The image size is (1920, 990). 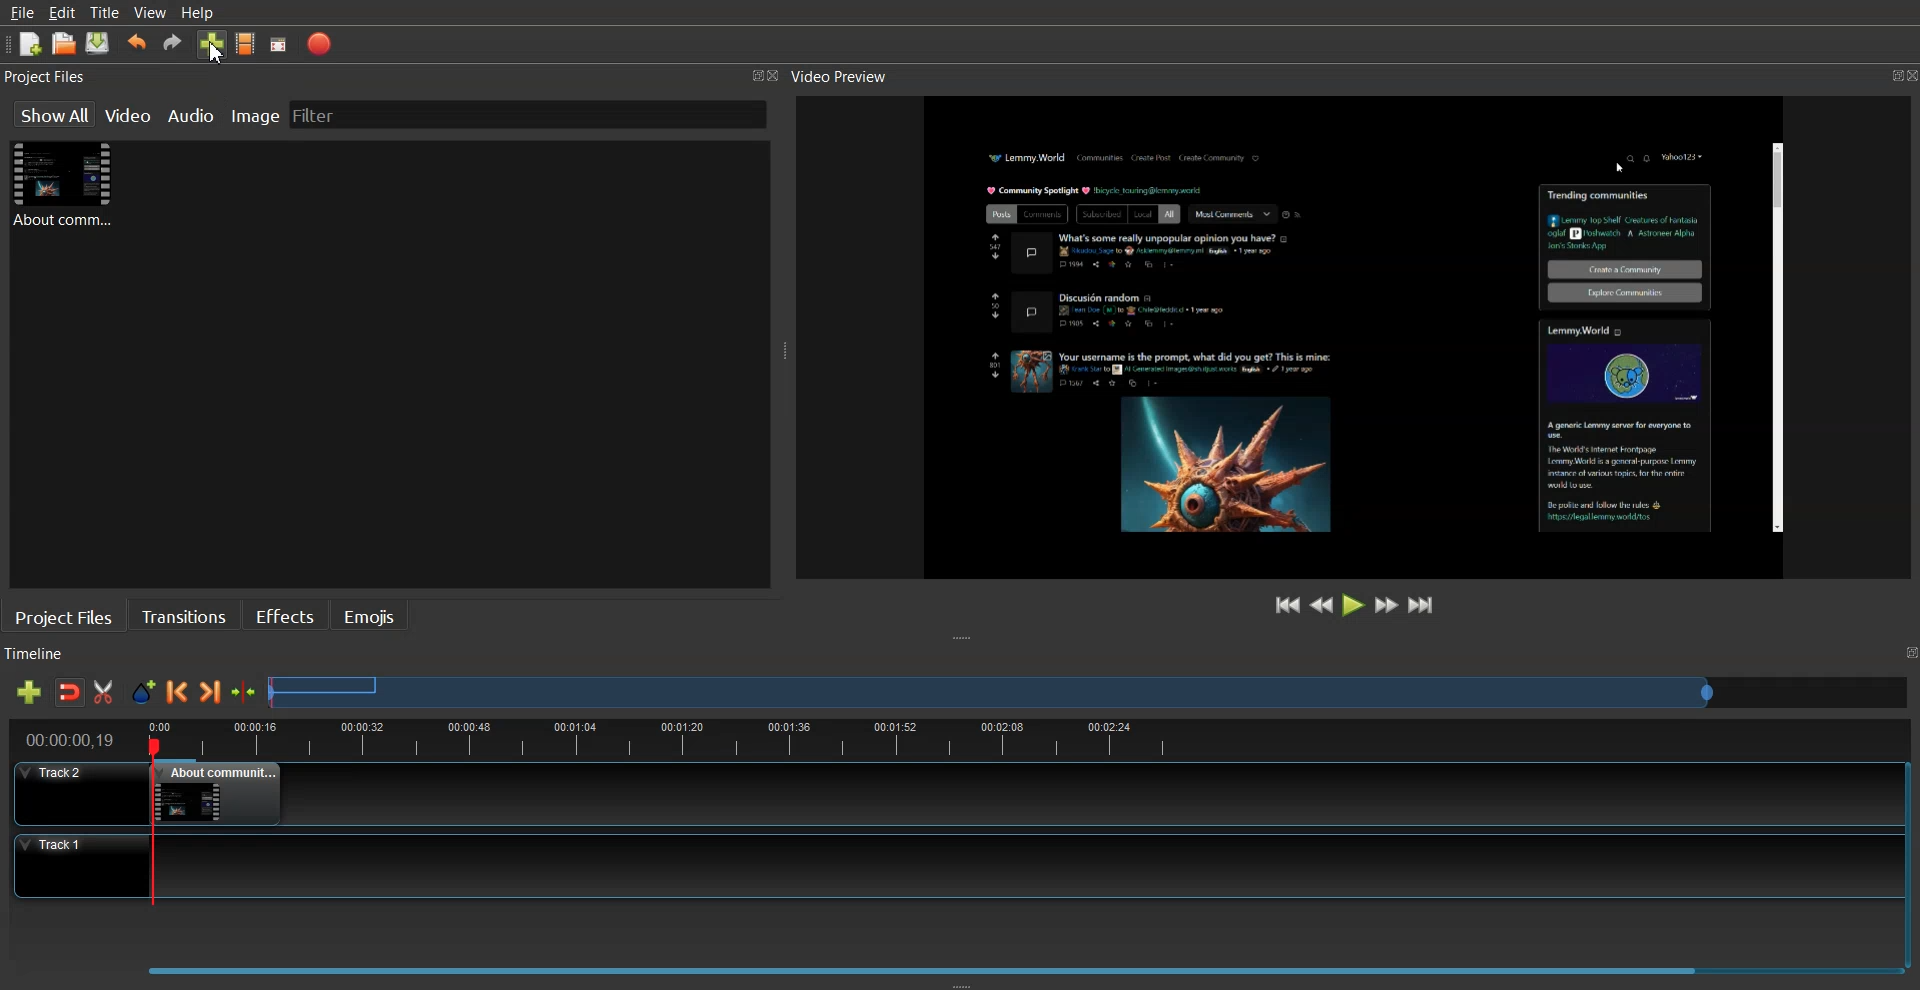 I want to click on Choose Profile, so click(x=246, y=43).